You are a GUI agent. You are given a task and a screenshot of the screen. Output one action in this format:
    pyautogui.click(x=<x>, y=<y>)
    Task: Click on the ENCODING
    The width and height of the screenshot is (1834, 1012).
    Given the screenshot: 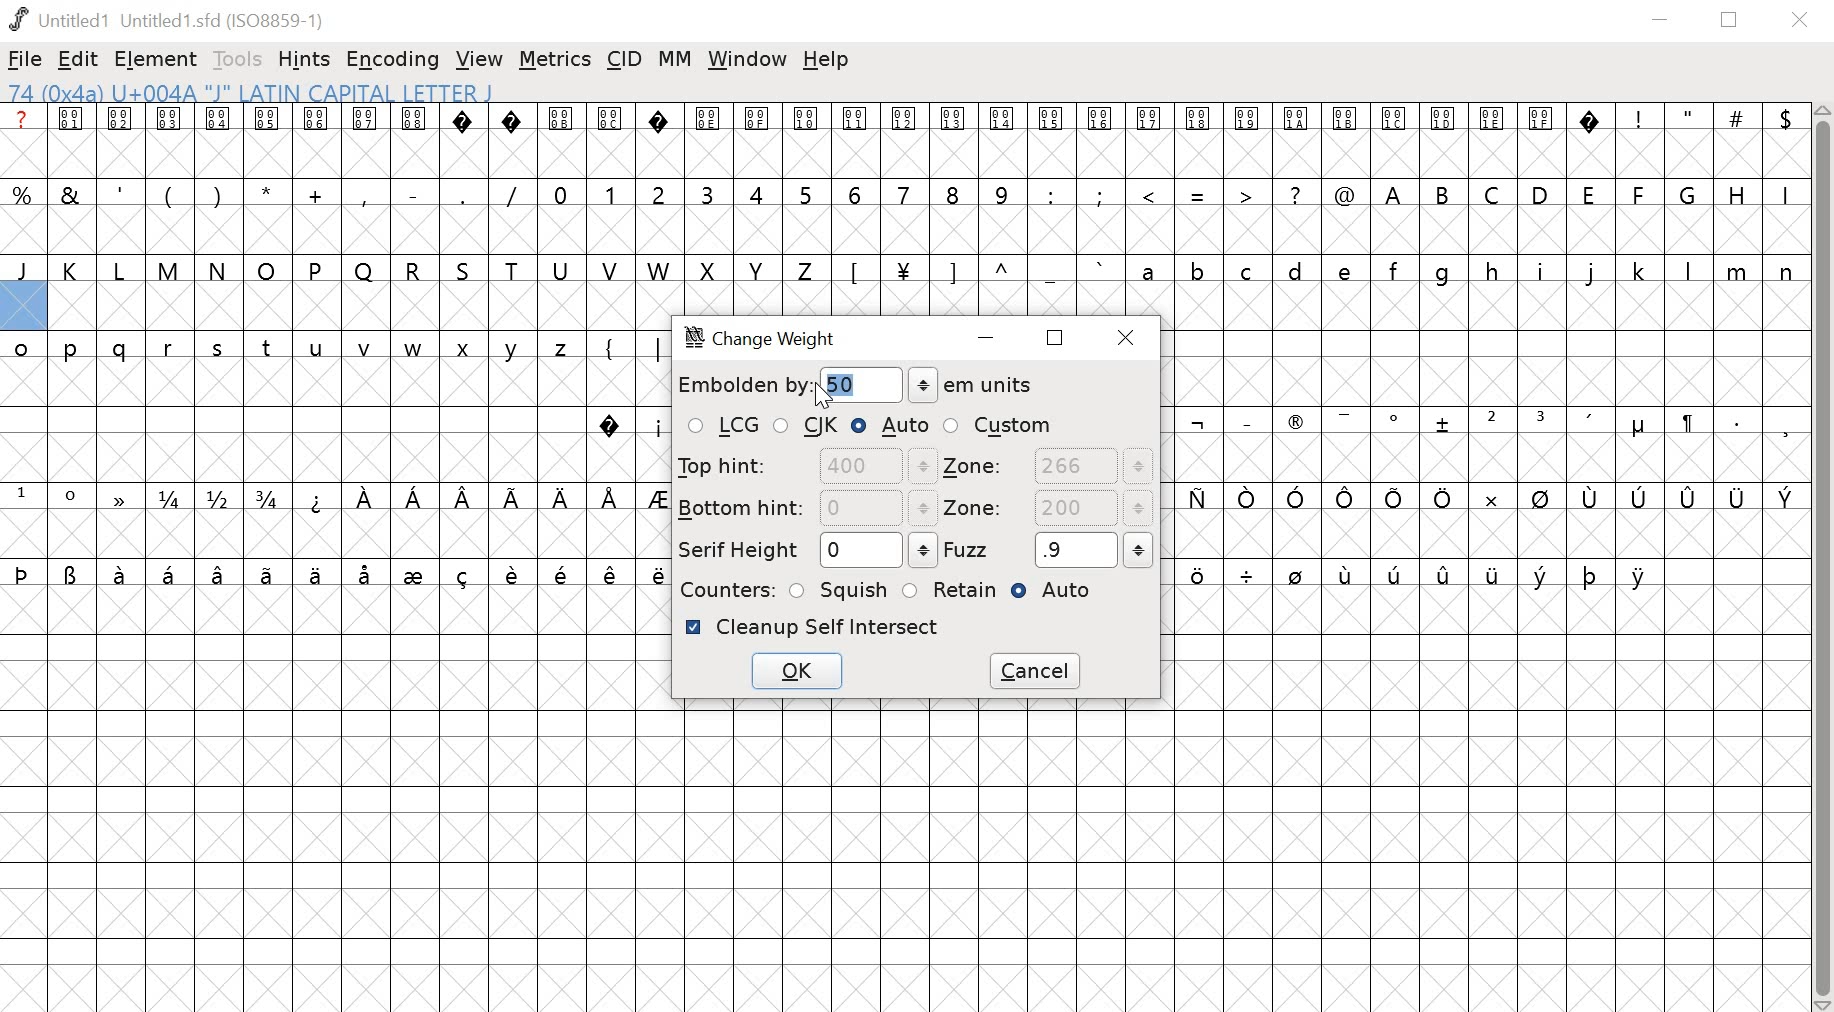 What is the action you would take?
    pyautogui.click(x=393, y=60)
    